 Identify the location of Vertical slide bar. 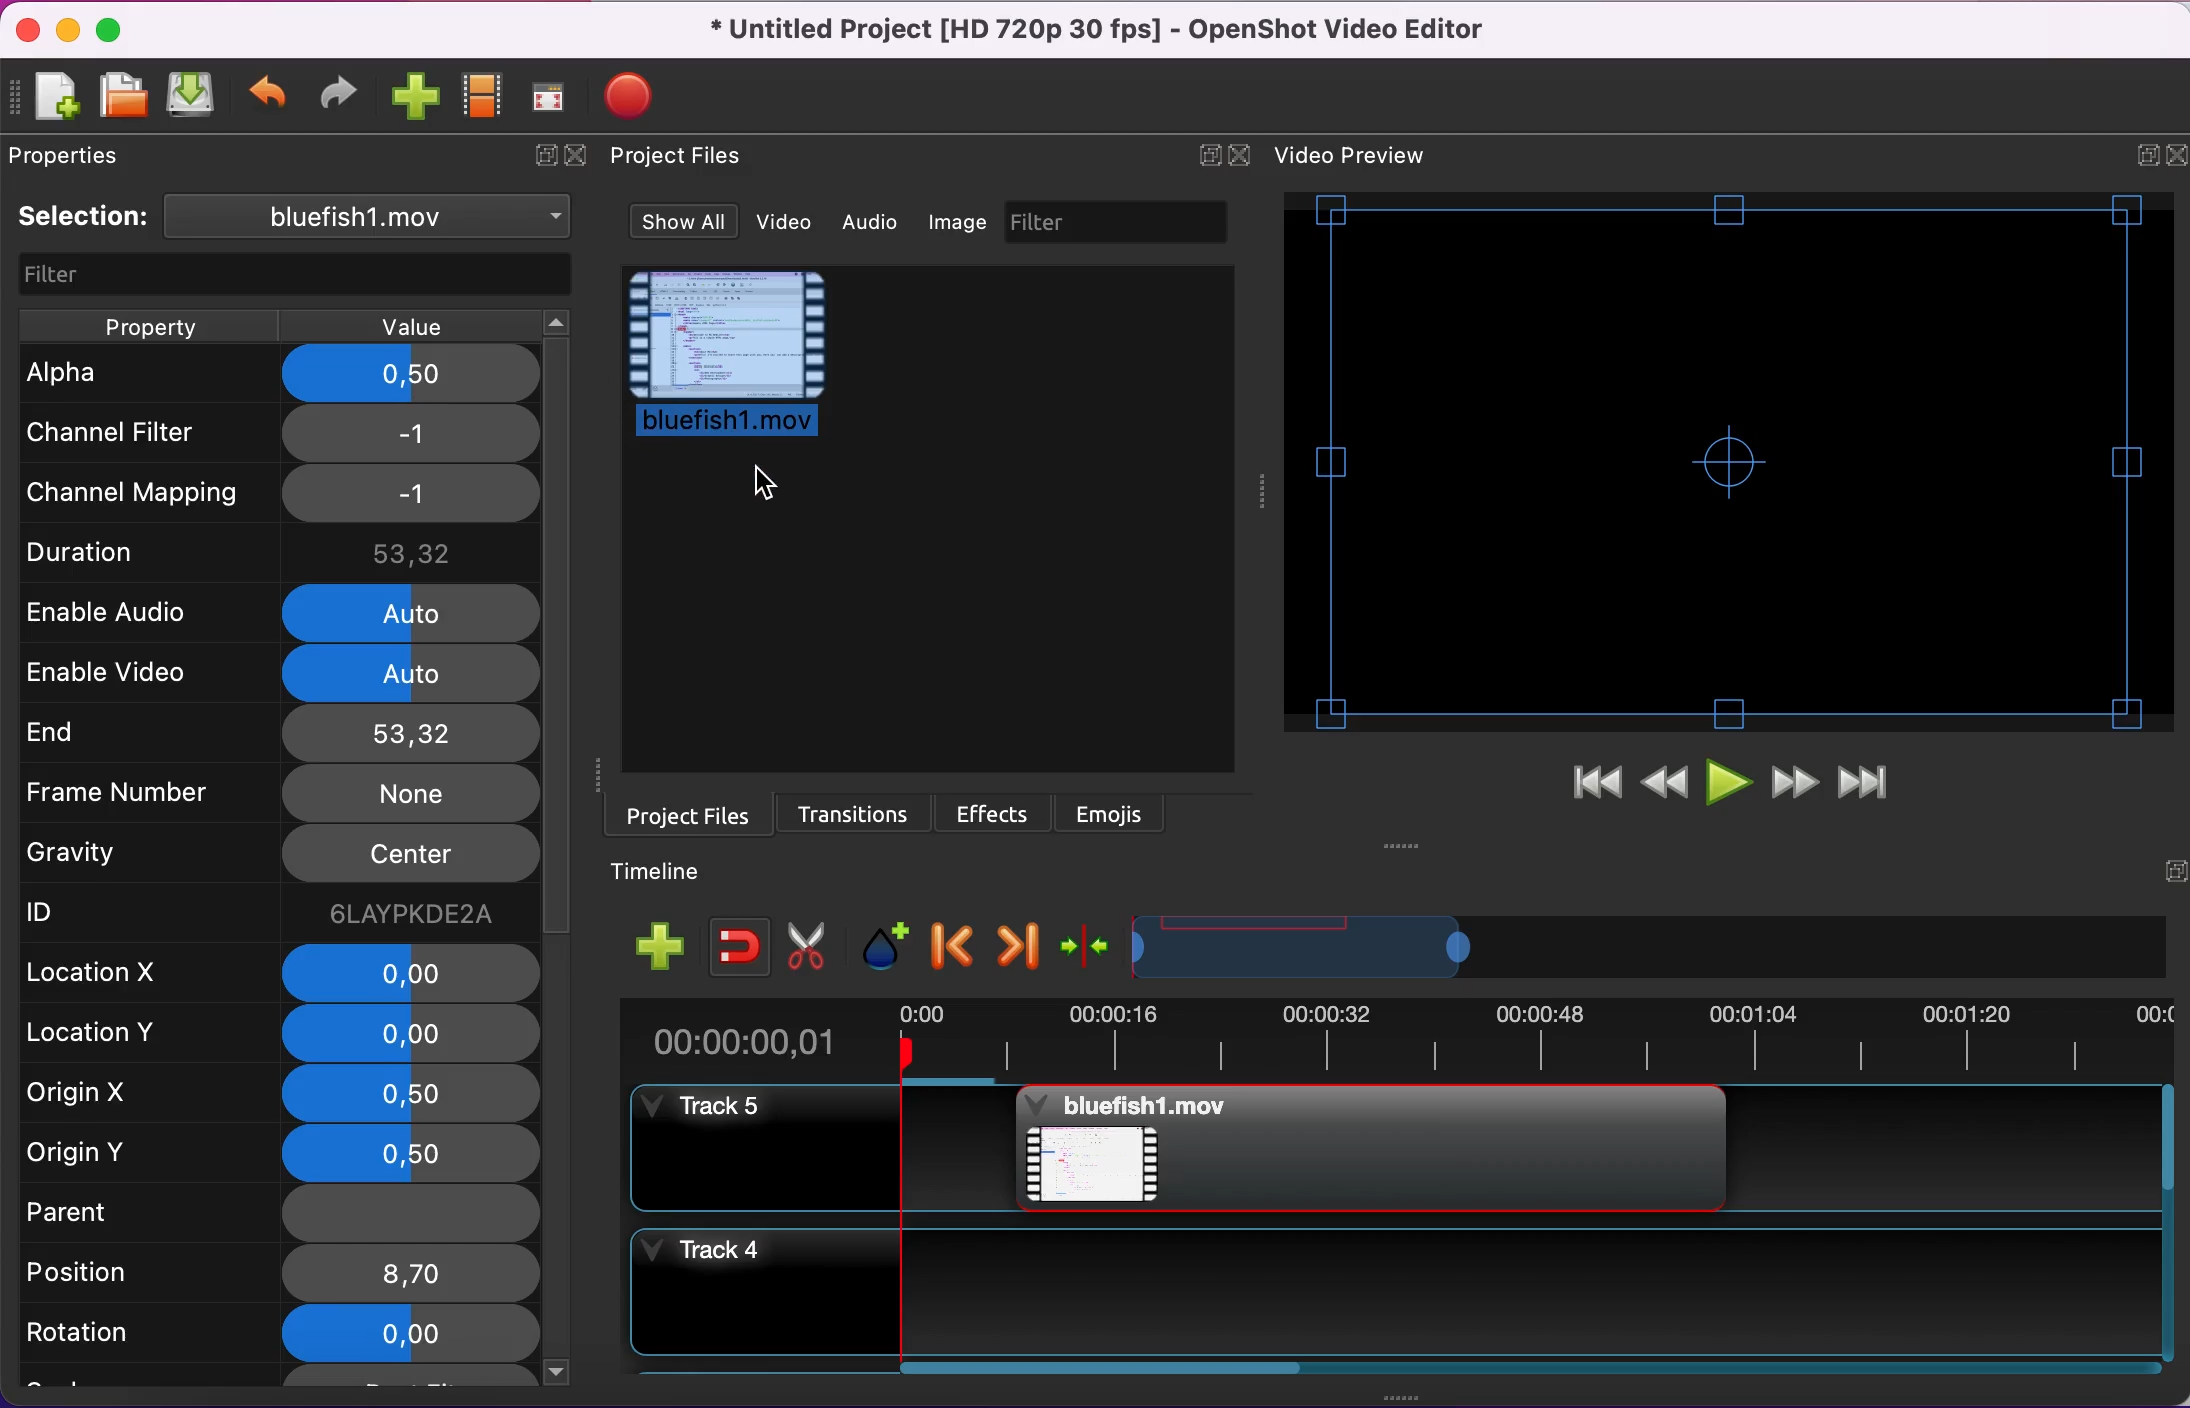
(2167, 1221).